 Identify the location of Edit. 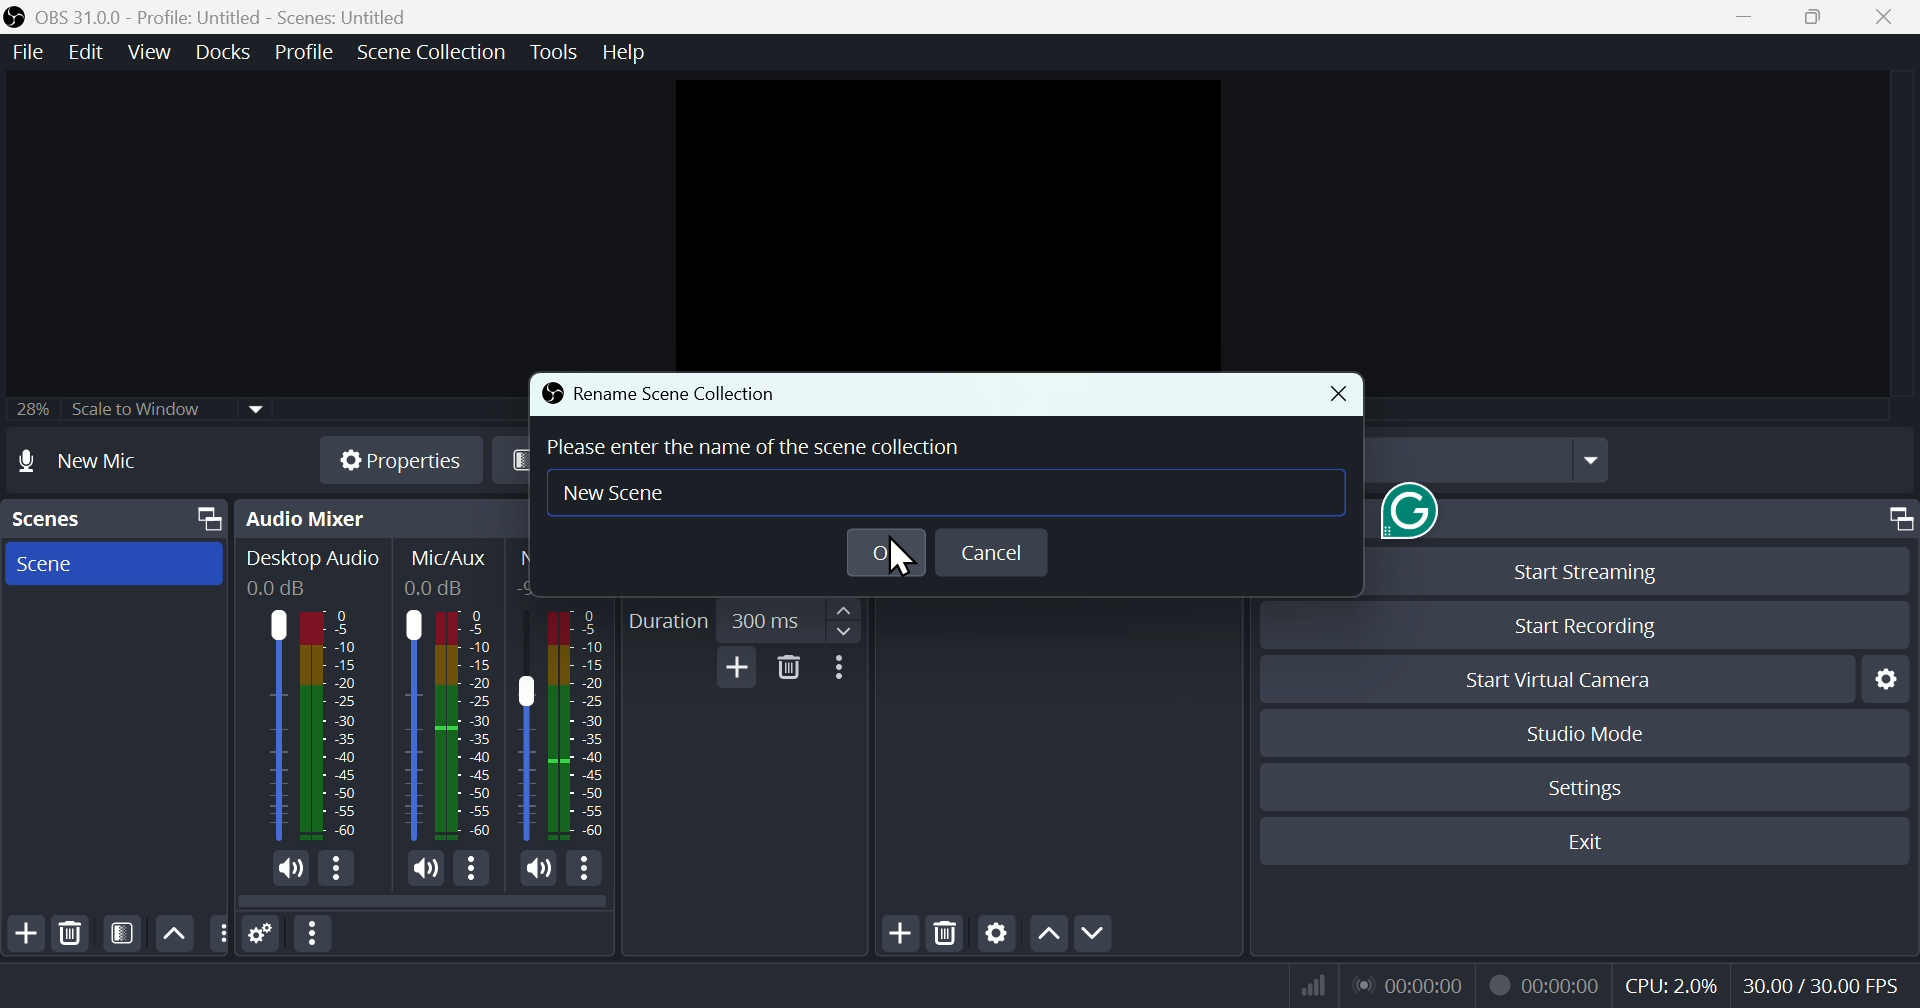
(78, 54).